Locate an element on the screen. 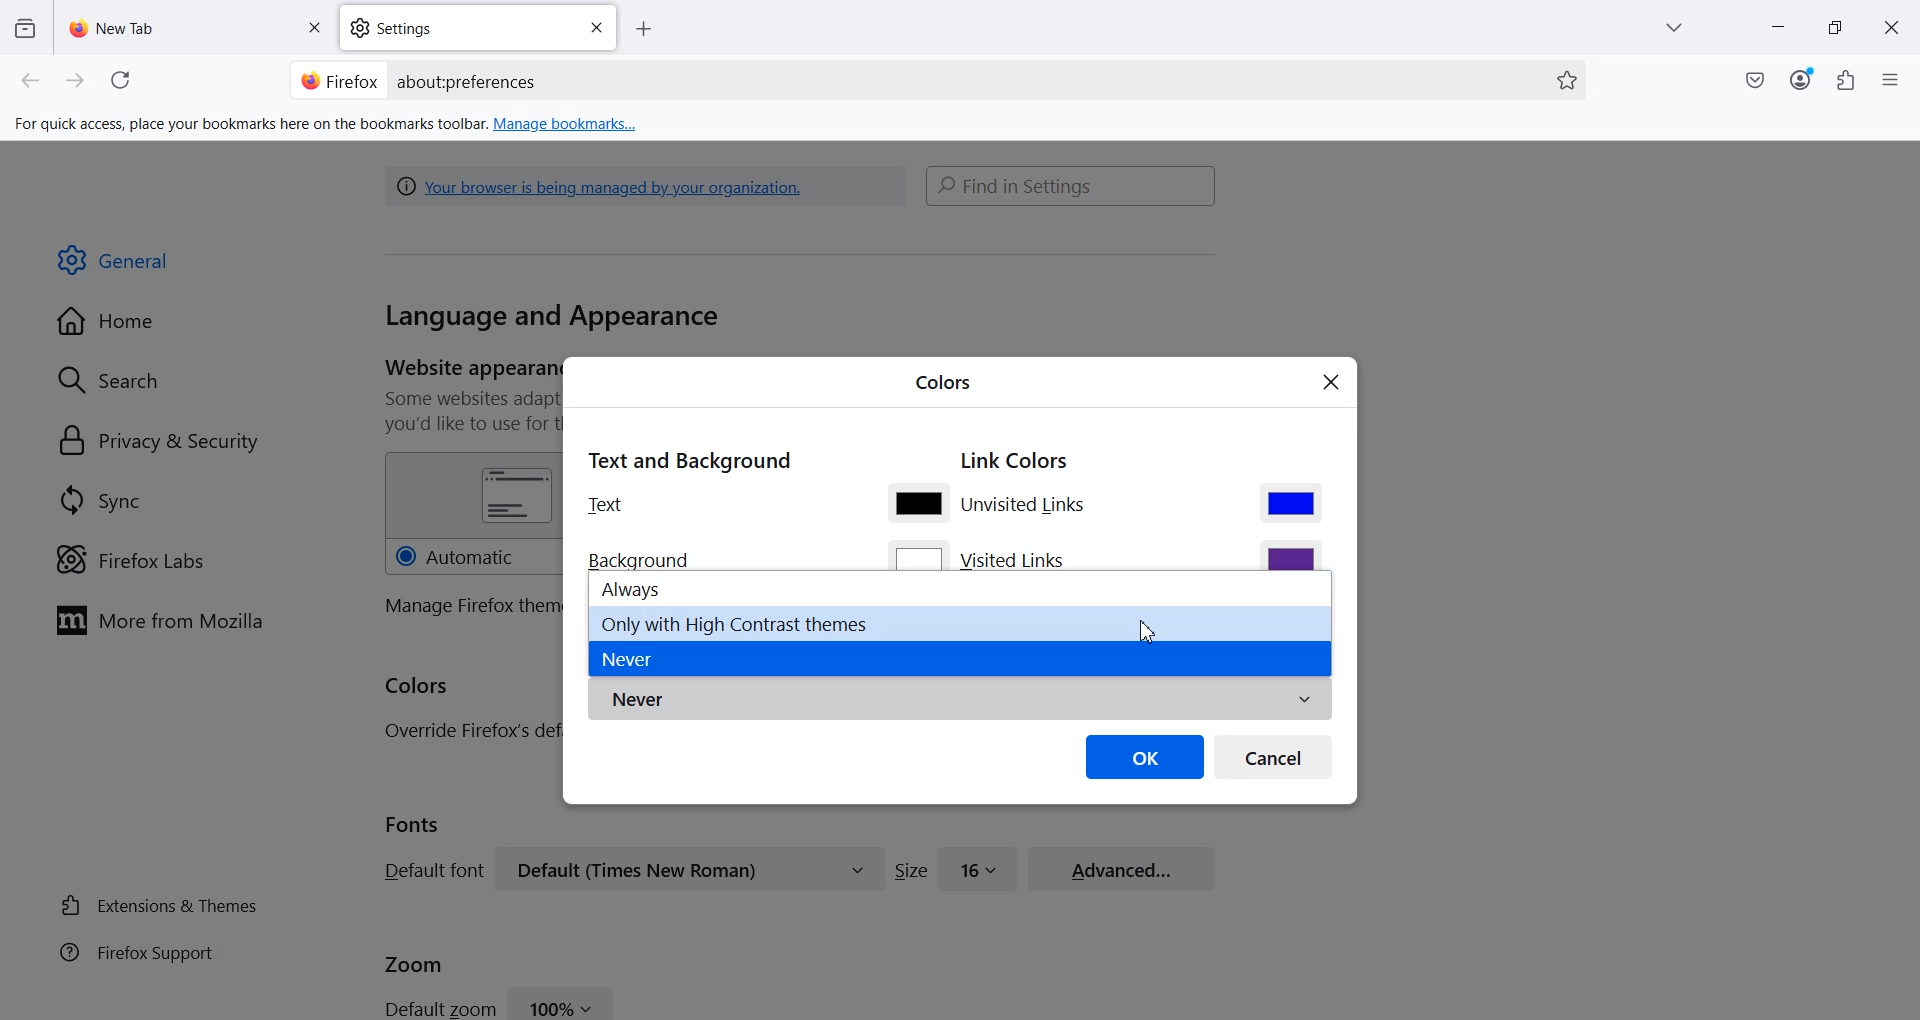  Search Bar is located at coordinates (1072, 185).